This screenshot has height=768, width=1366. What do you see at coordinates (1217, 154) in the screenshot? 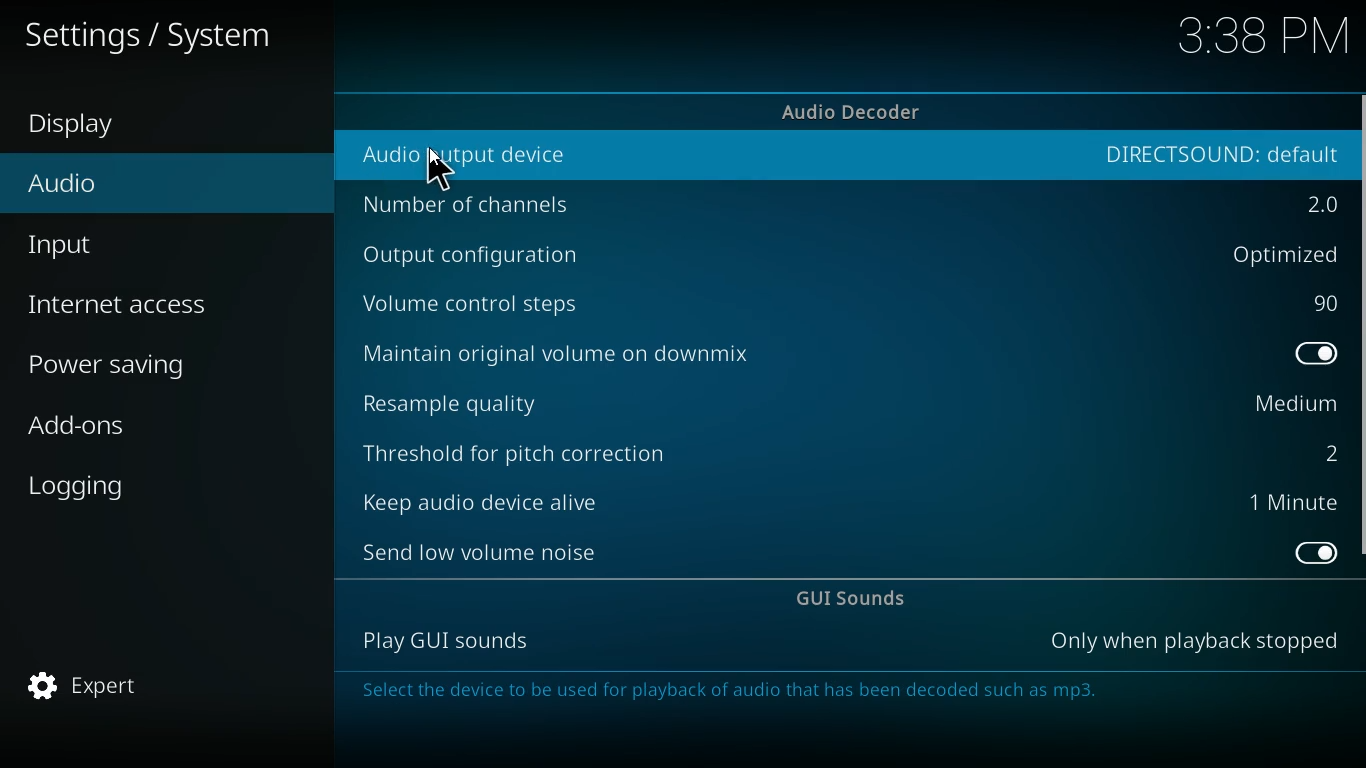
I see `option` at bounding box center [1217, 154].